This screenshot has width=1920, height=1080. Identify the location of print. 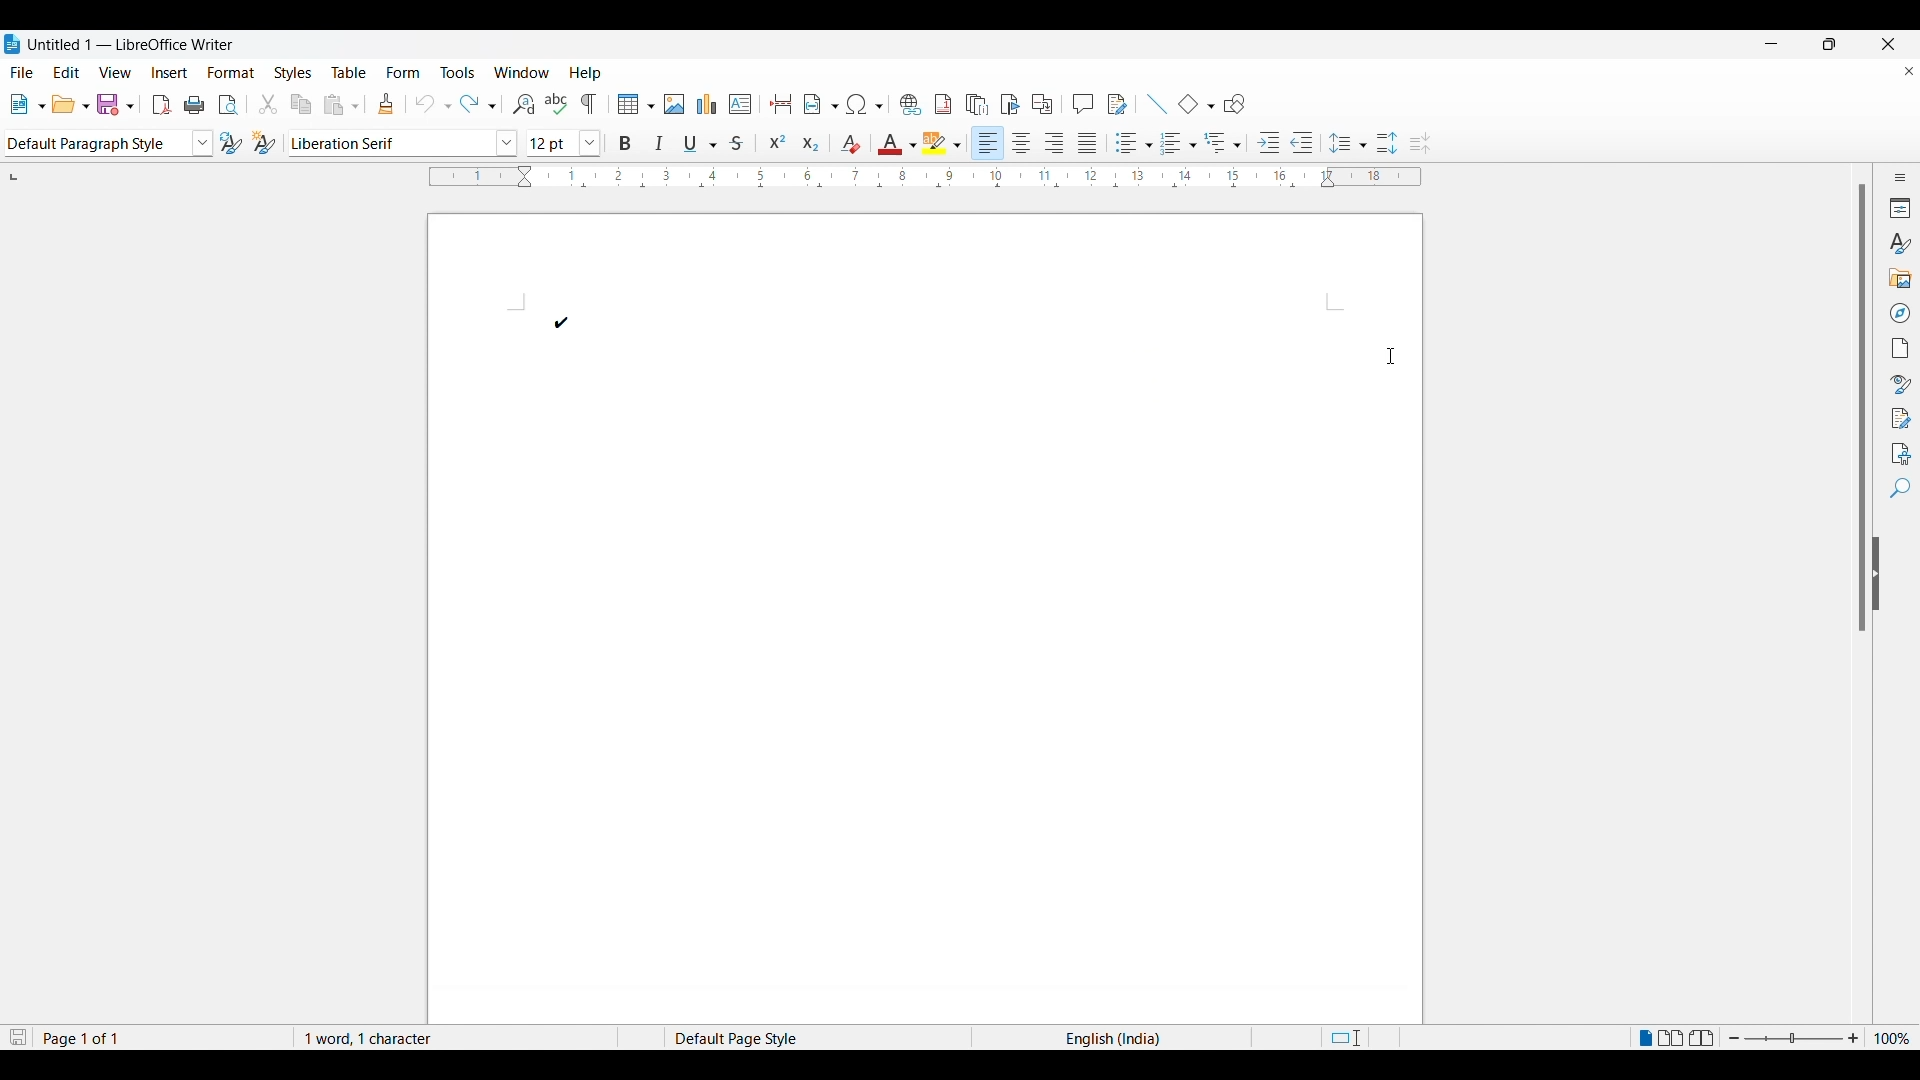
(197, 104).